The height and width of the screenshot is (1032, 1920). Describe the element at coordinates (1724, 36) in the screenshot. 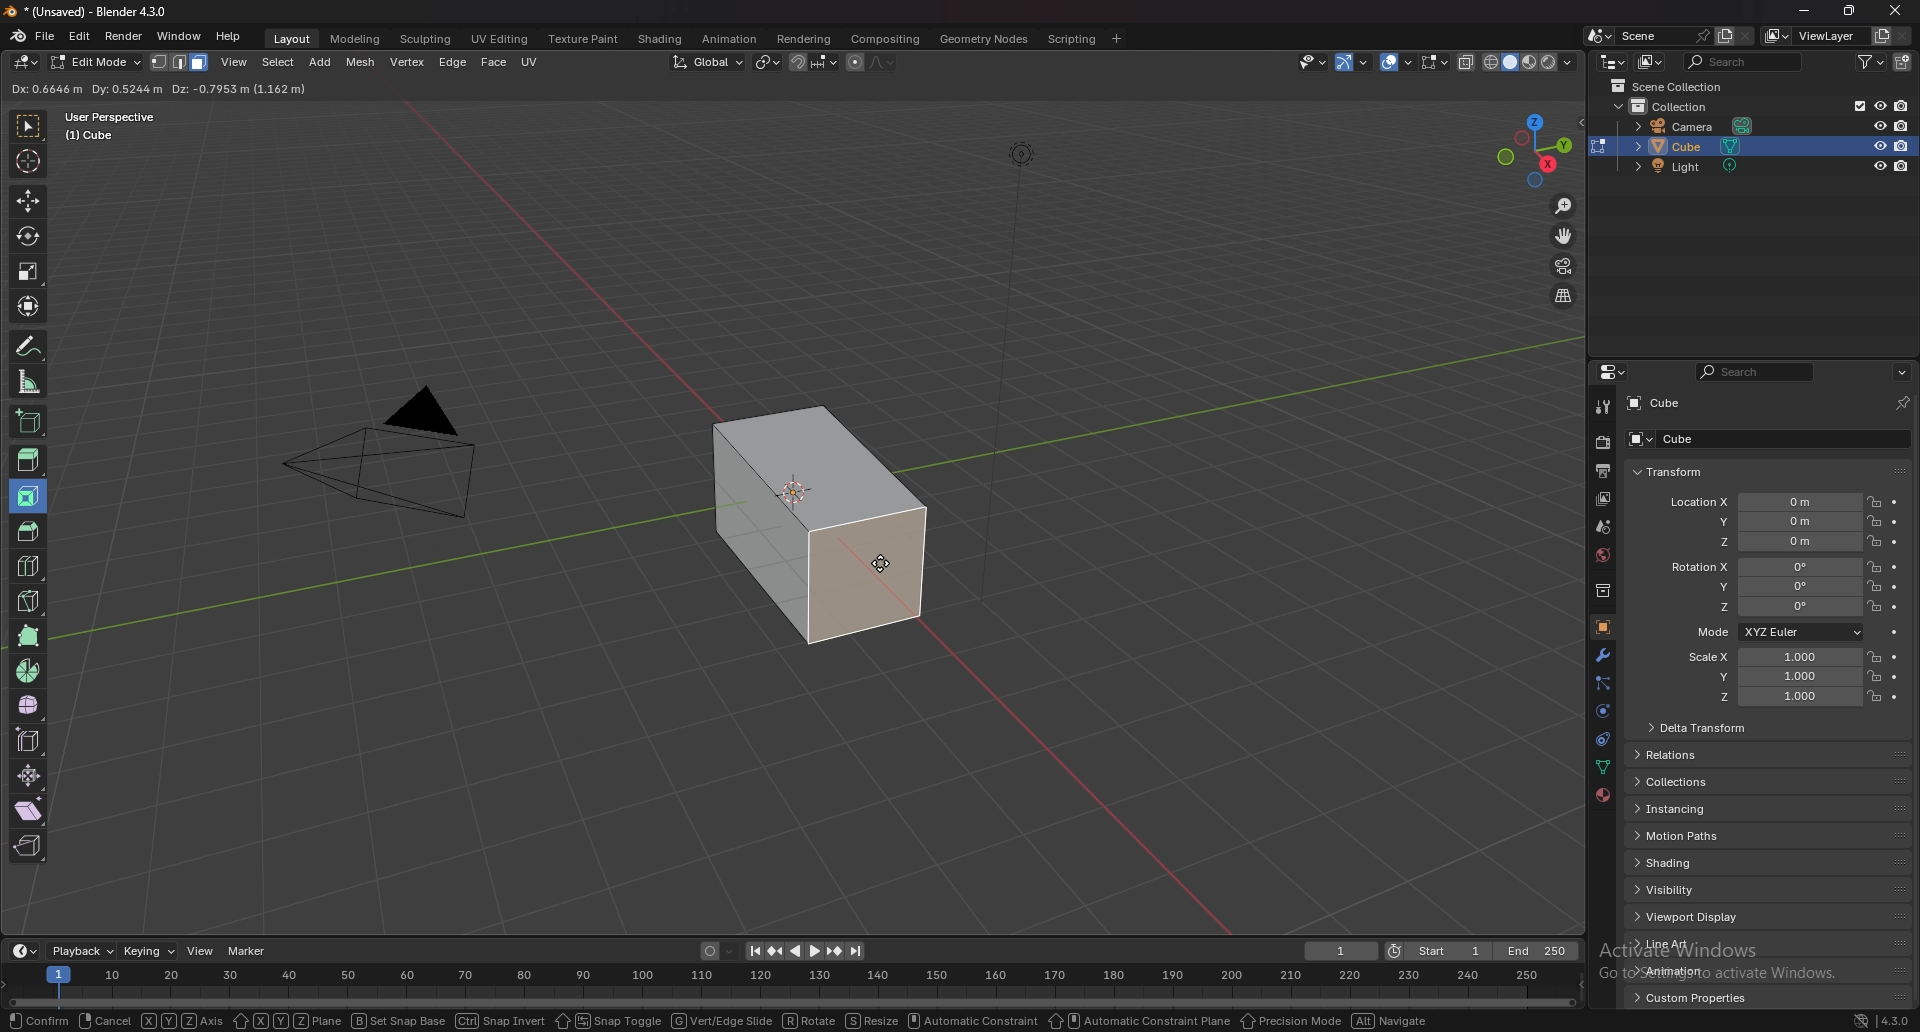

I see `add scene` at that location.